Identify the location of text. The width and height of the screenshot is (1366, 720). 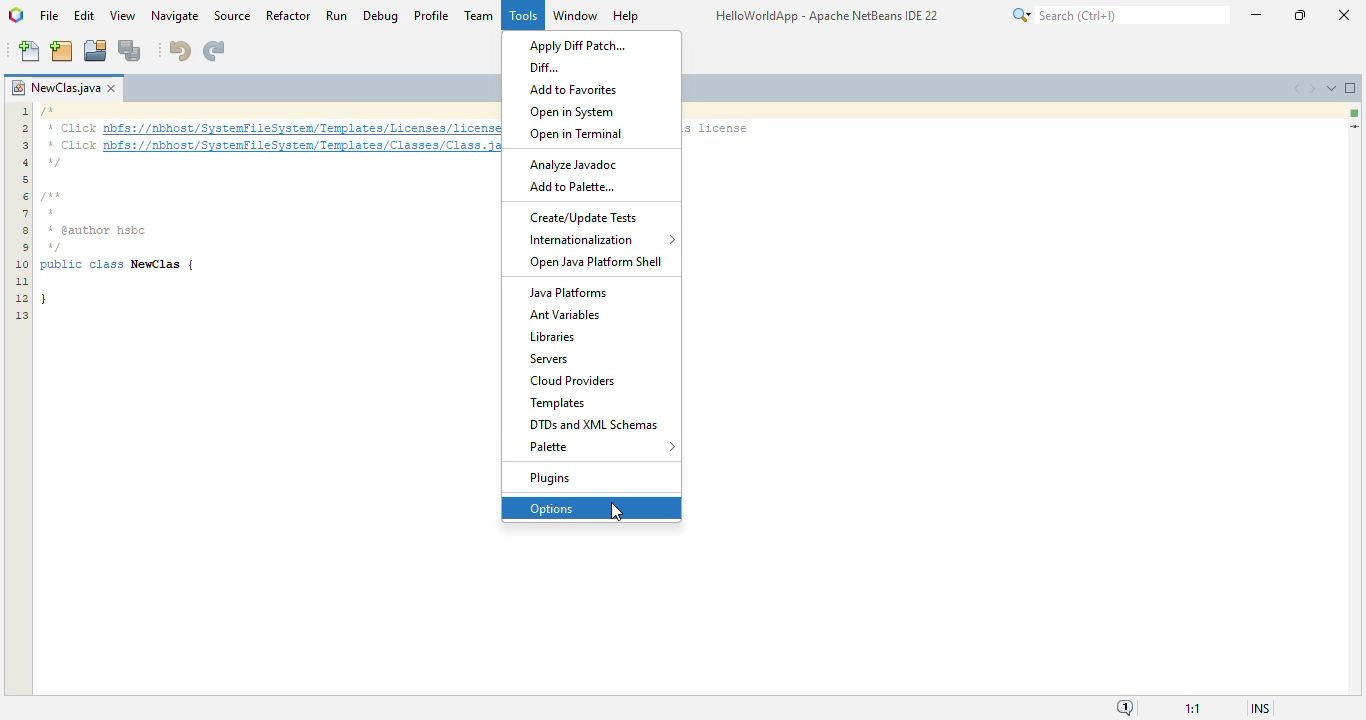
(269, 135).